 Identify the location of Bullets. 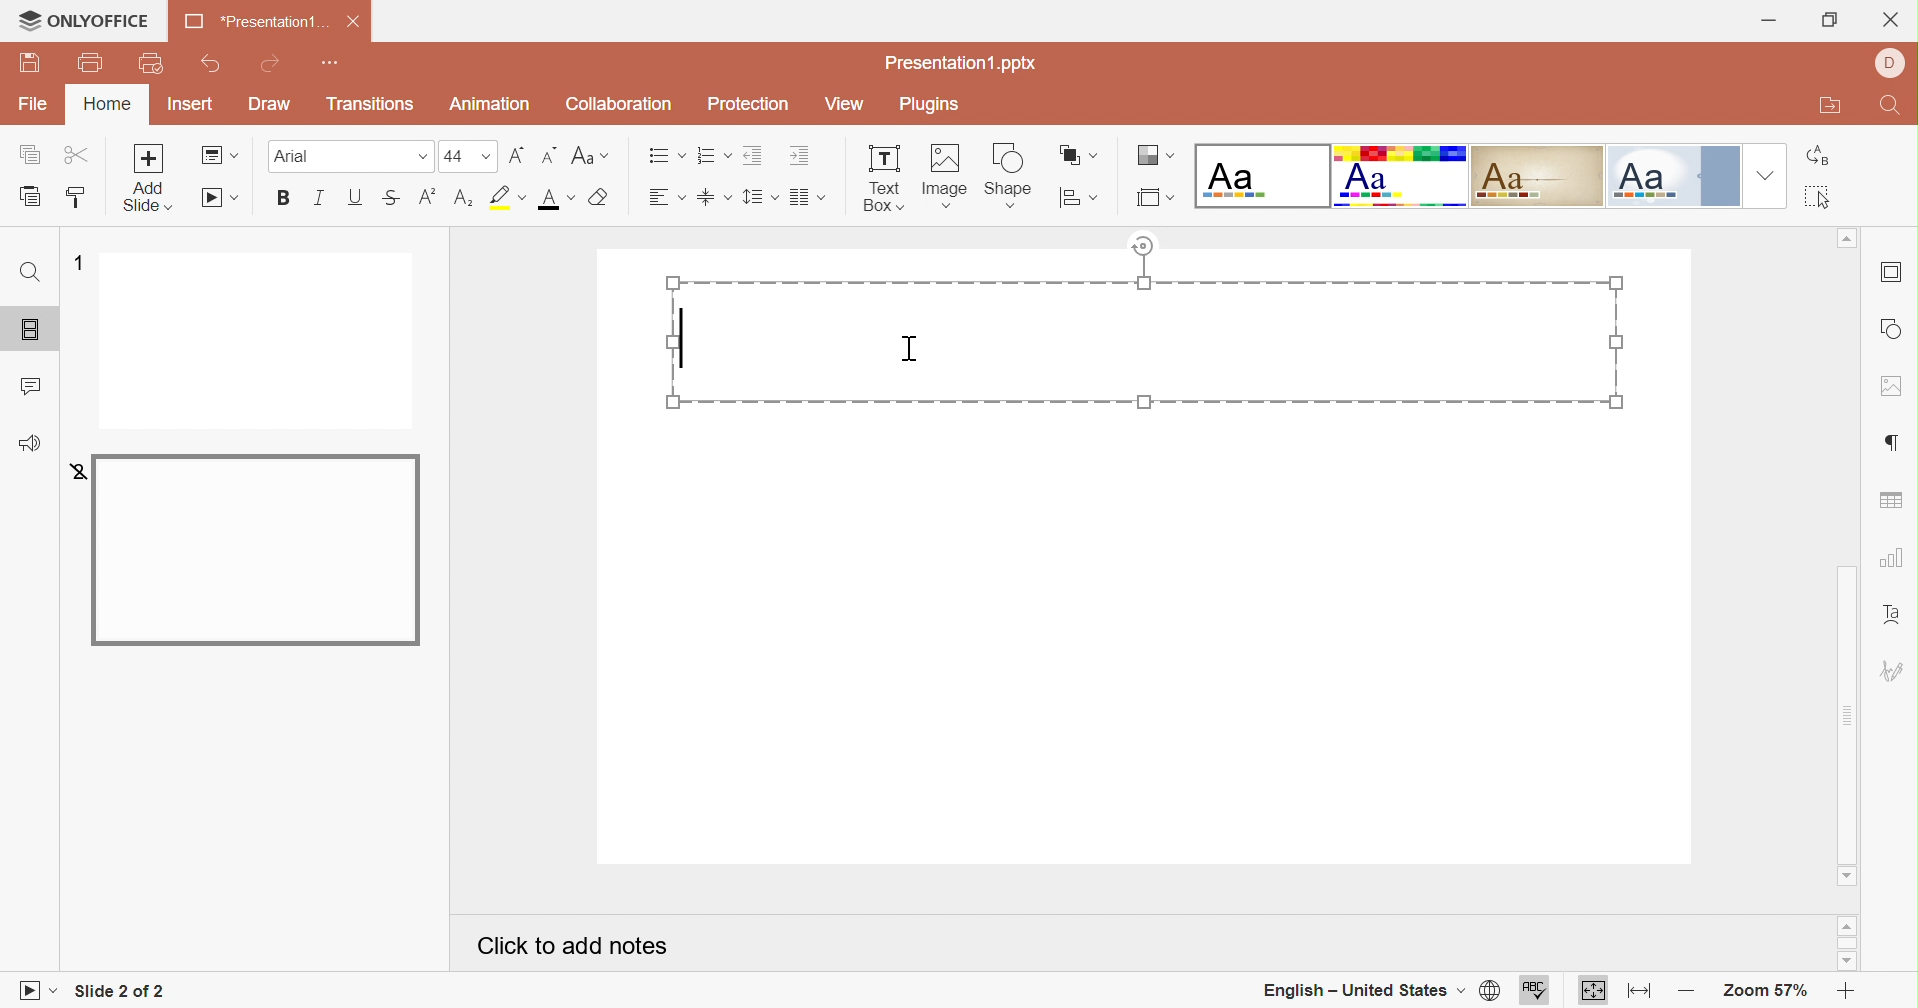
(663, 155).